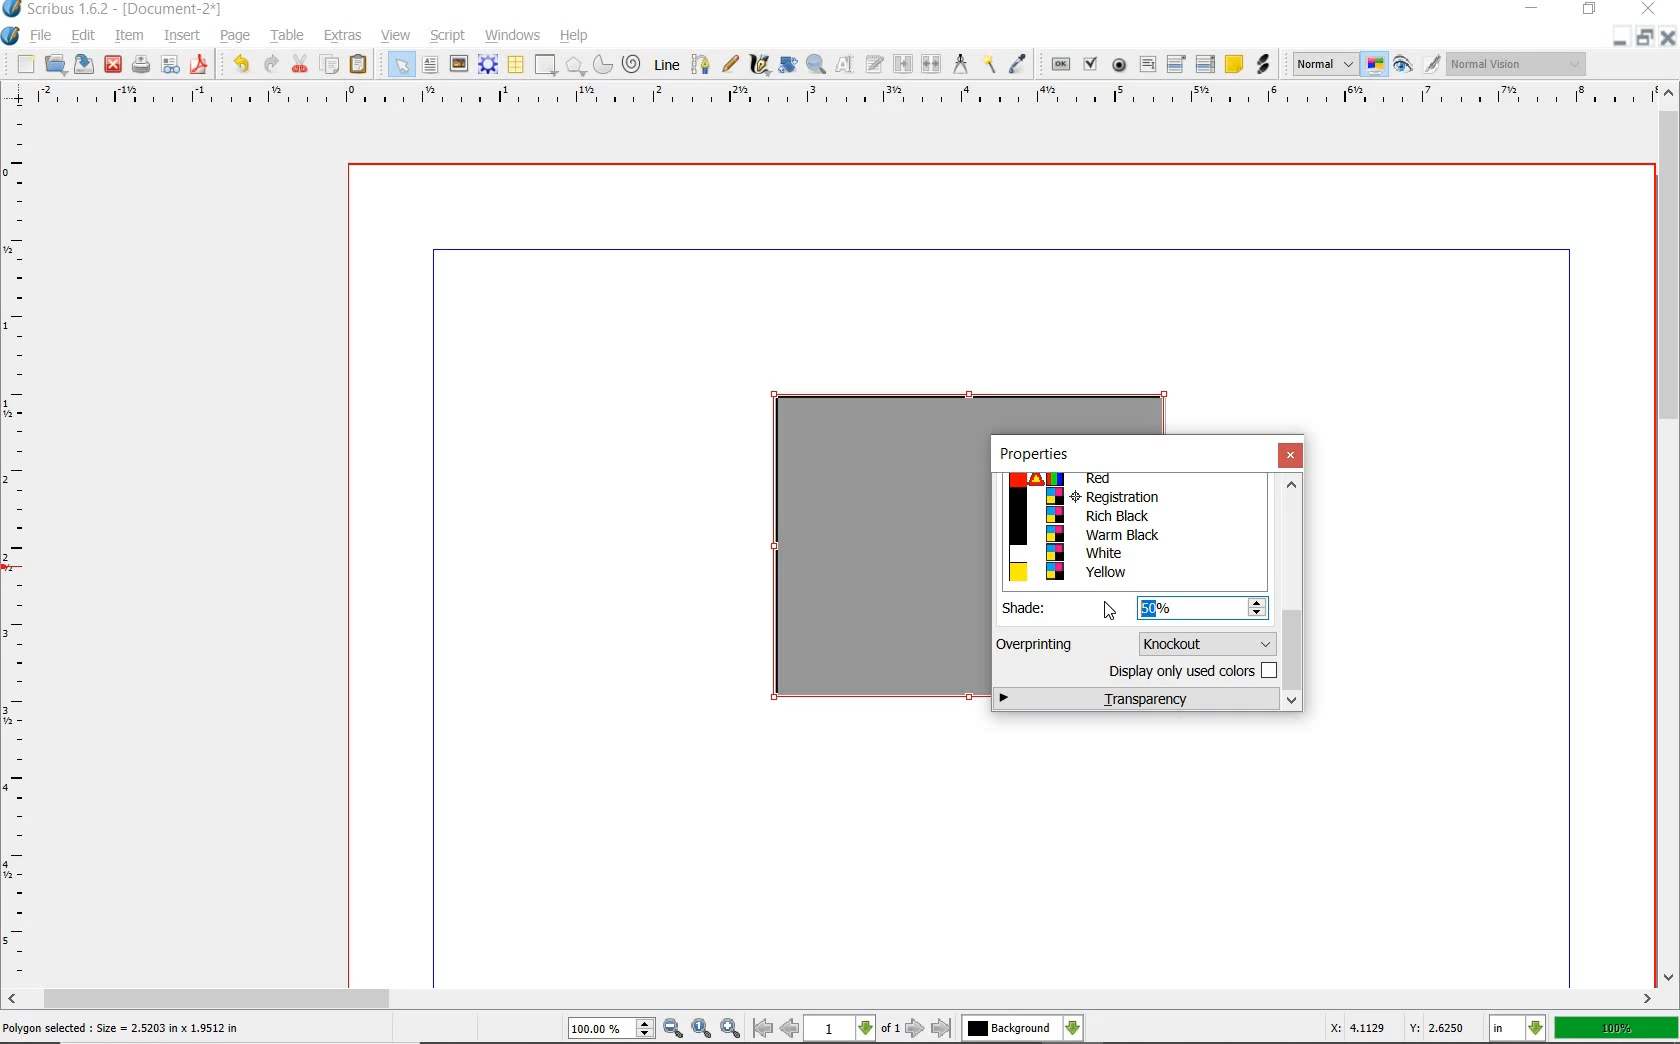 The image size is (1680, 1044). Describe the element at coordinates (1617, 43) in the screenshot. I see `MINIMIZE` at that location.